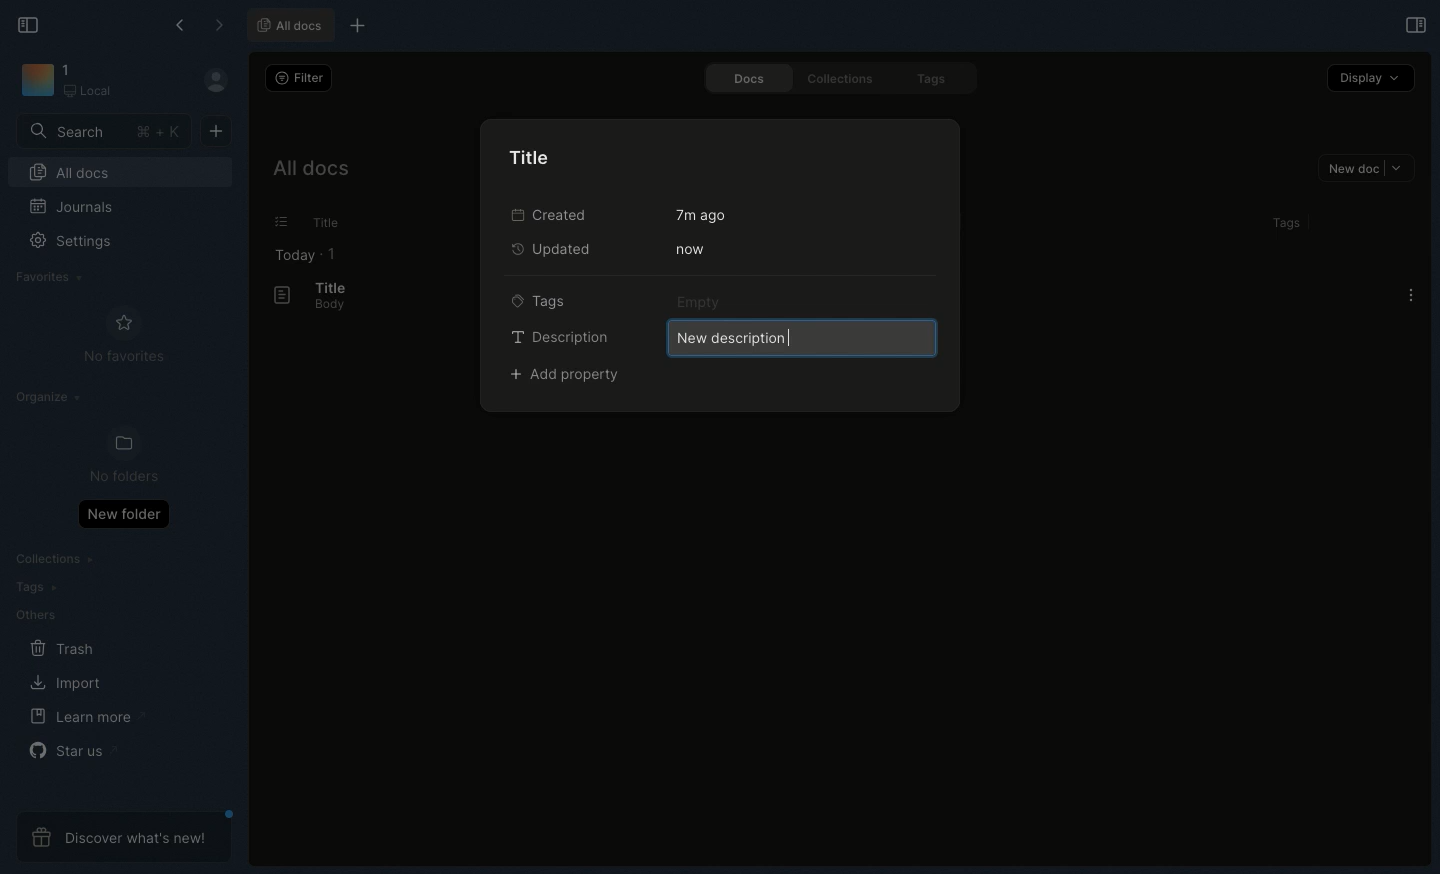  Describe the element at coordinates (1411, 295) in the screenshot. I see `Options` at that location.